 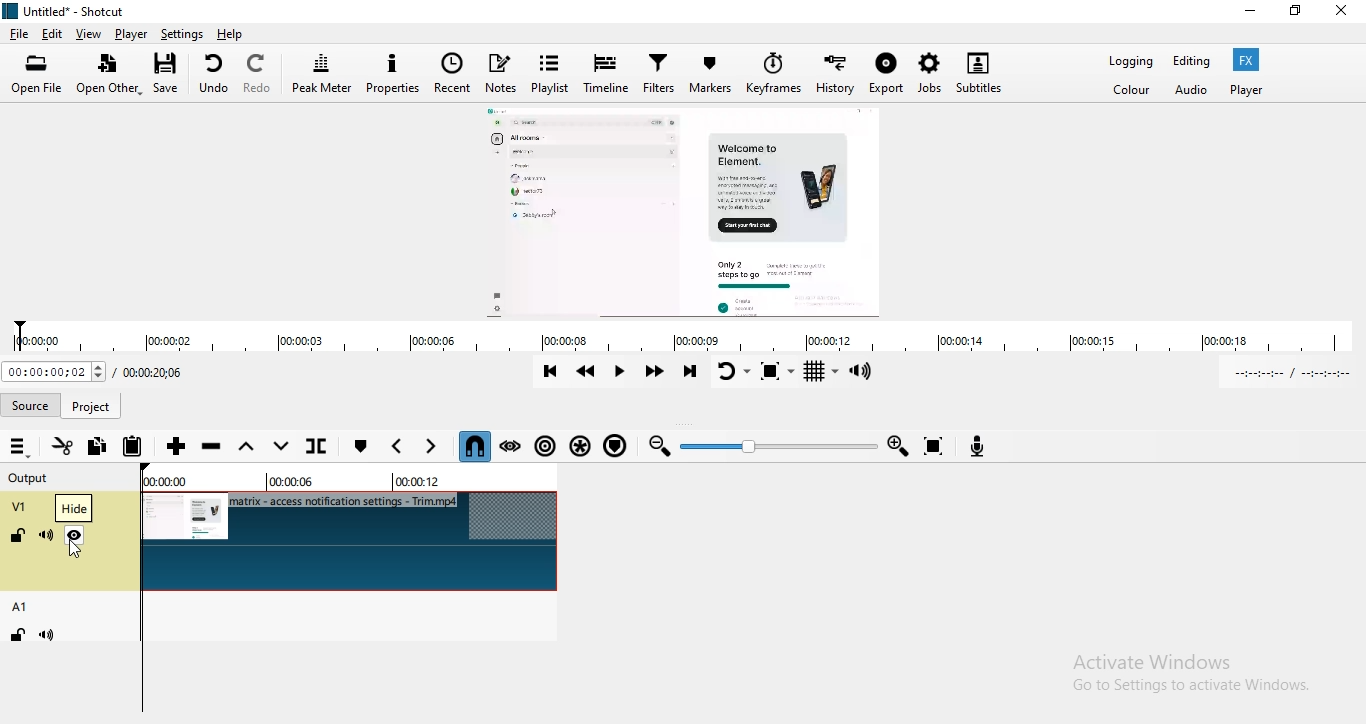 I want to click on Export, so click(x=888, y=75).